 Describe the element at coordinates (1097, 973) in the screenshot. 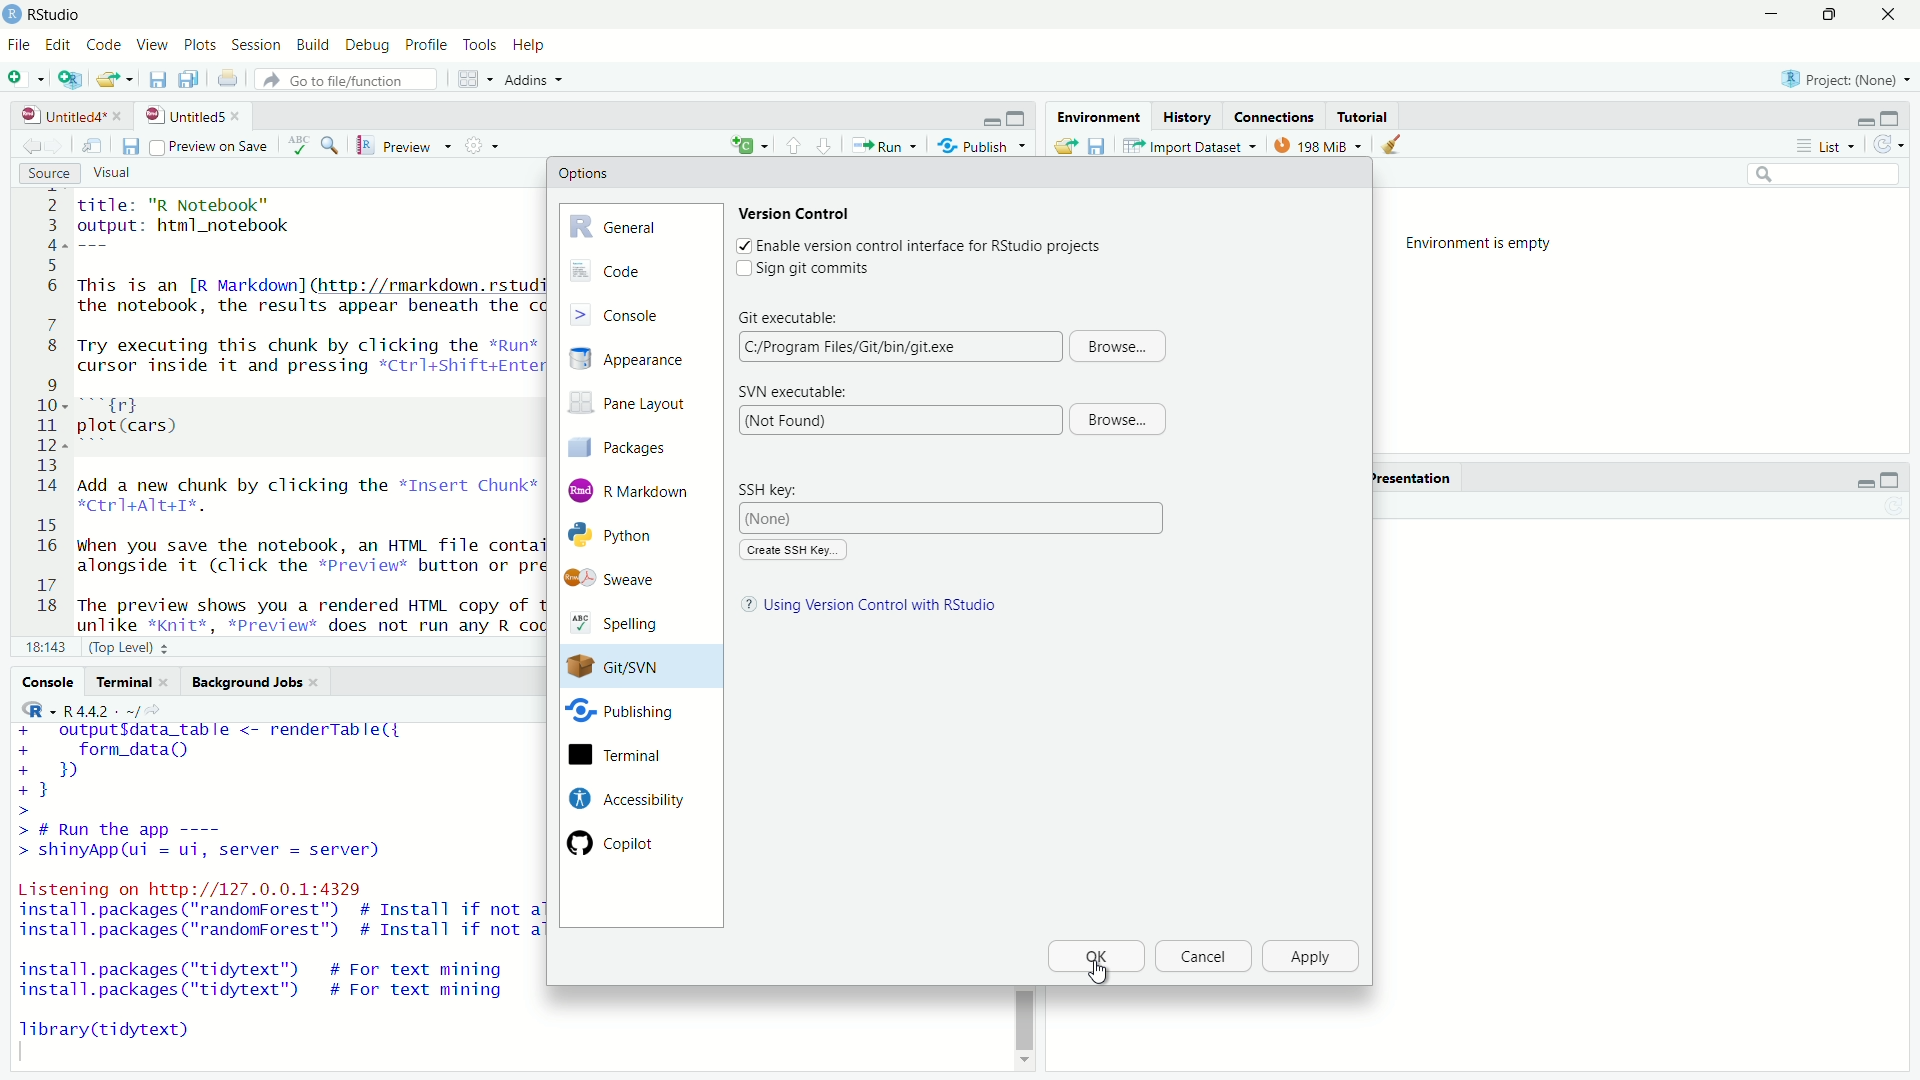

I see `cursor` at that location.